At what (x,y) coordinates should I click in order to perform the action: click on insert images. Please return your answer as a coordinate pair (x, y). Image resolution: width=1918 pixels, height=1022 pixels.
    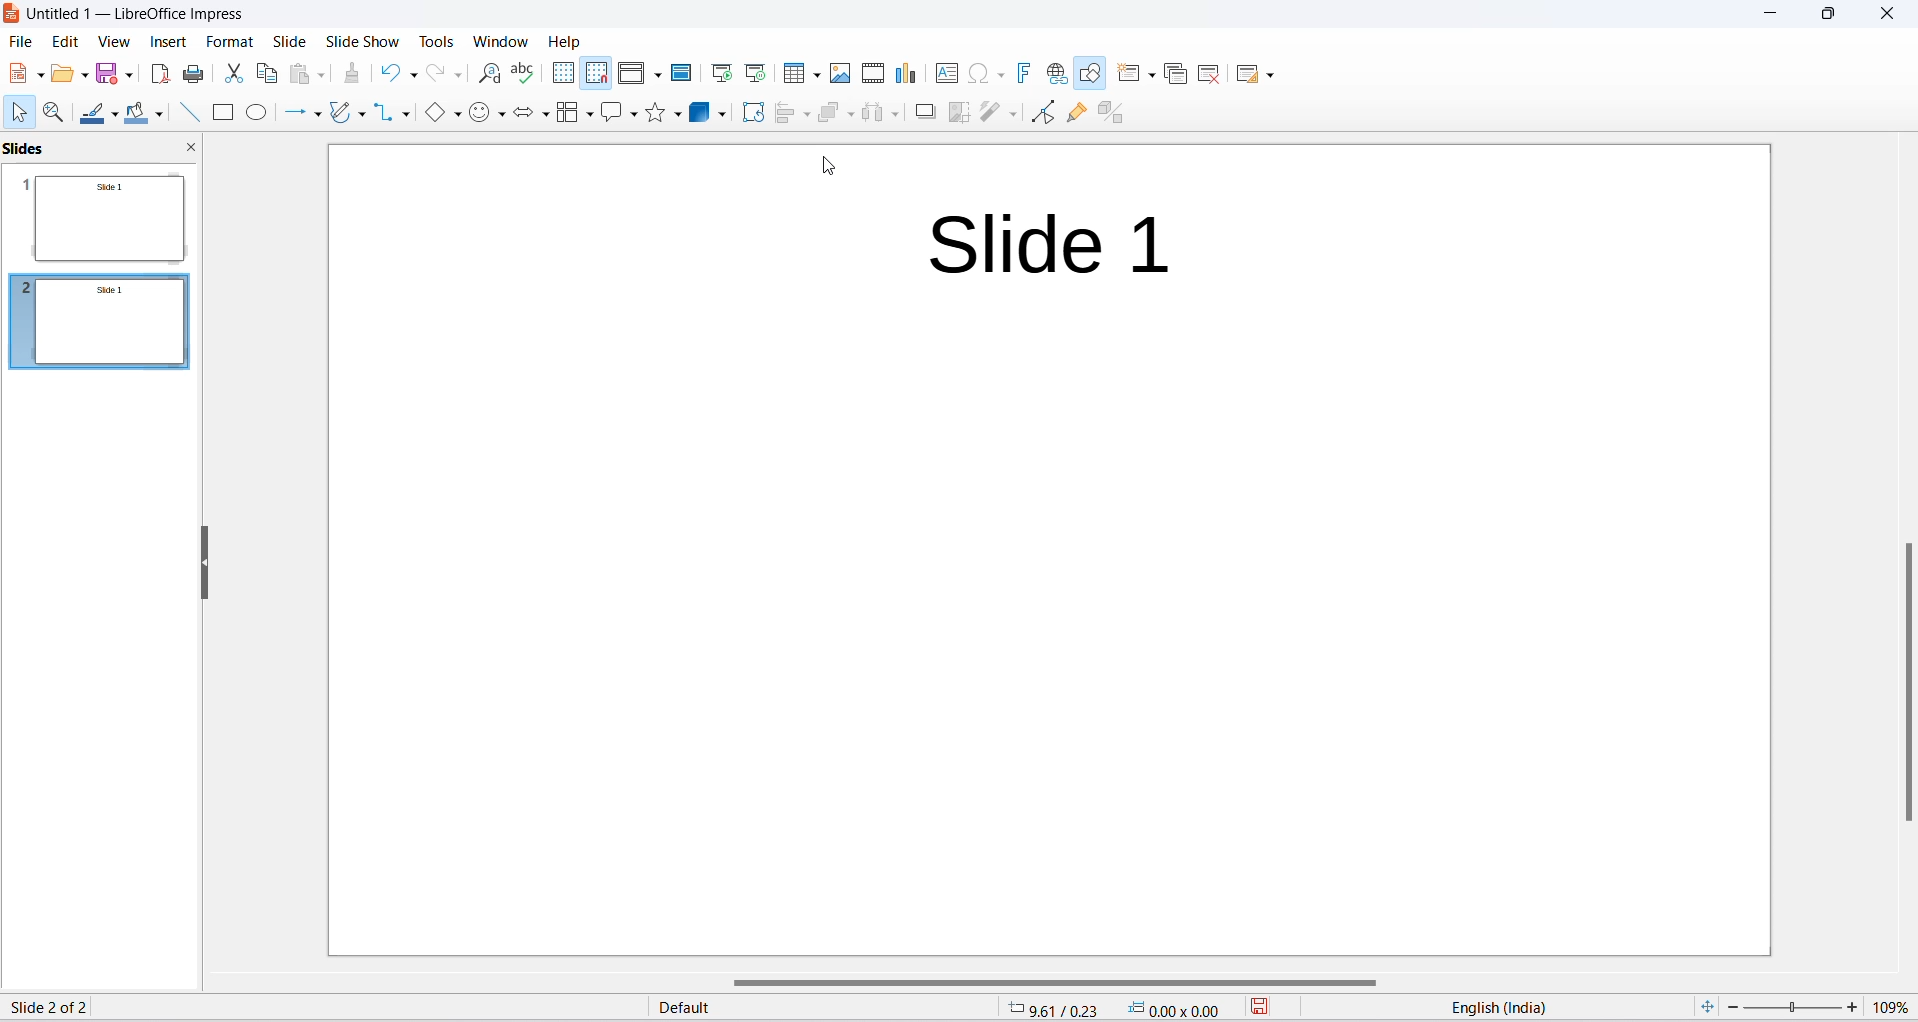
    Looking at the image, I should click on (837, 76).